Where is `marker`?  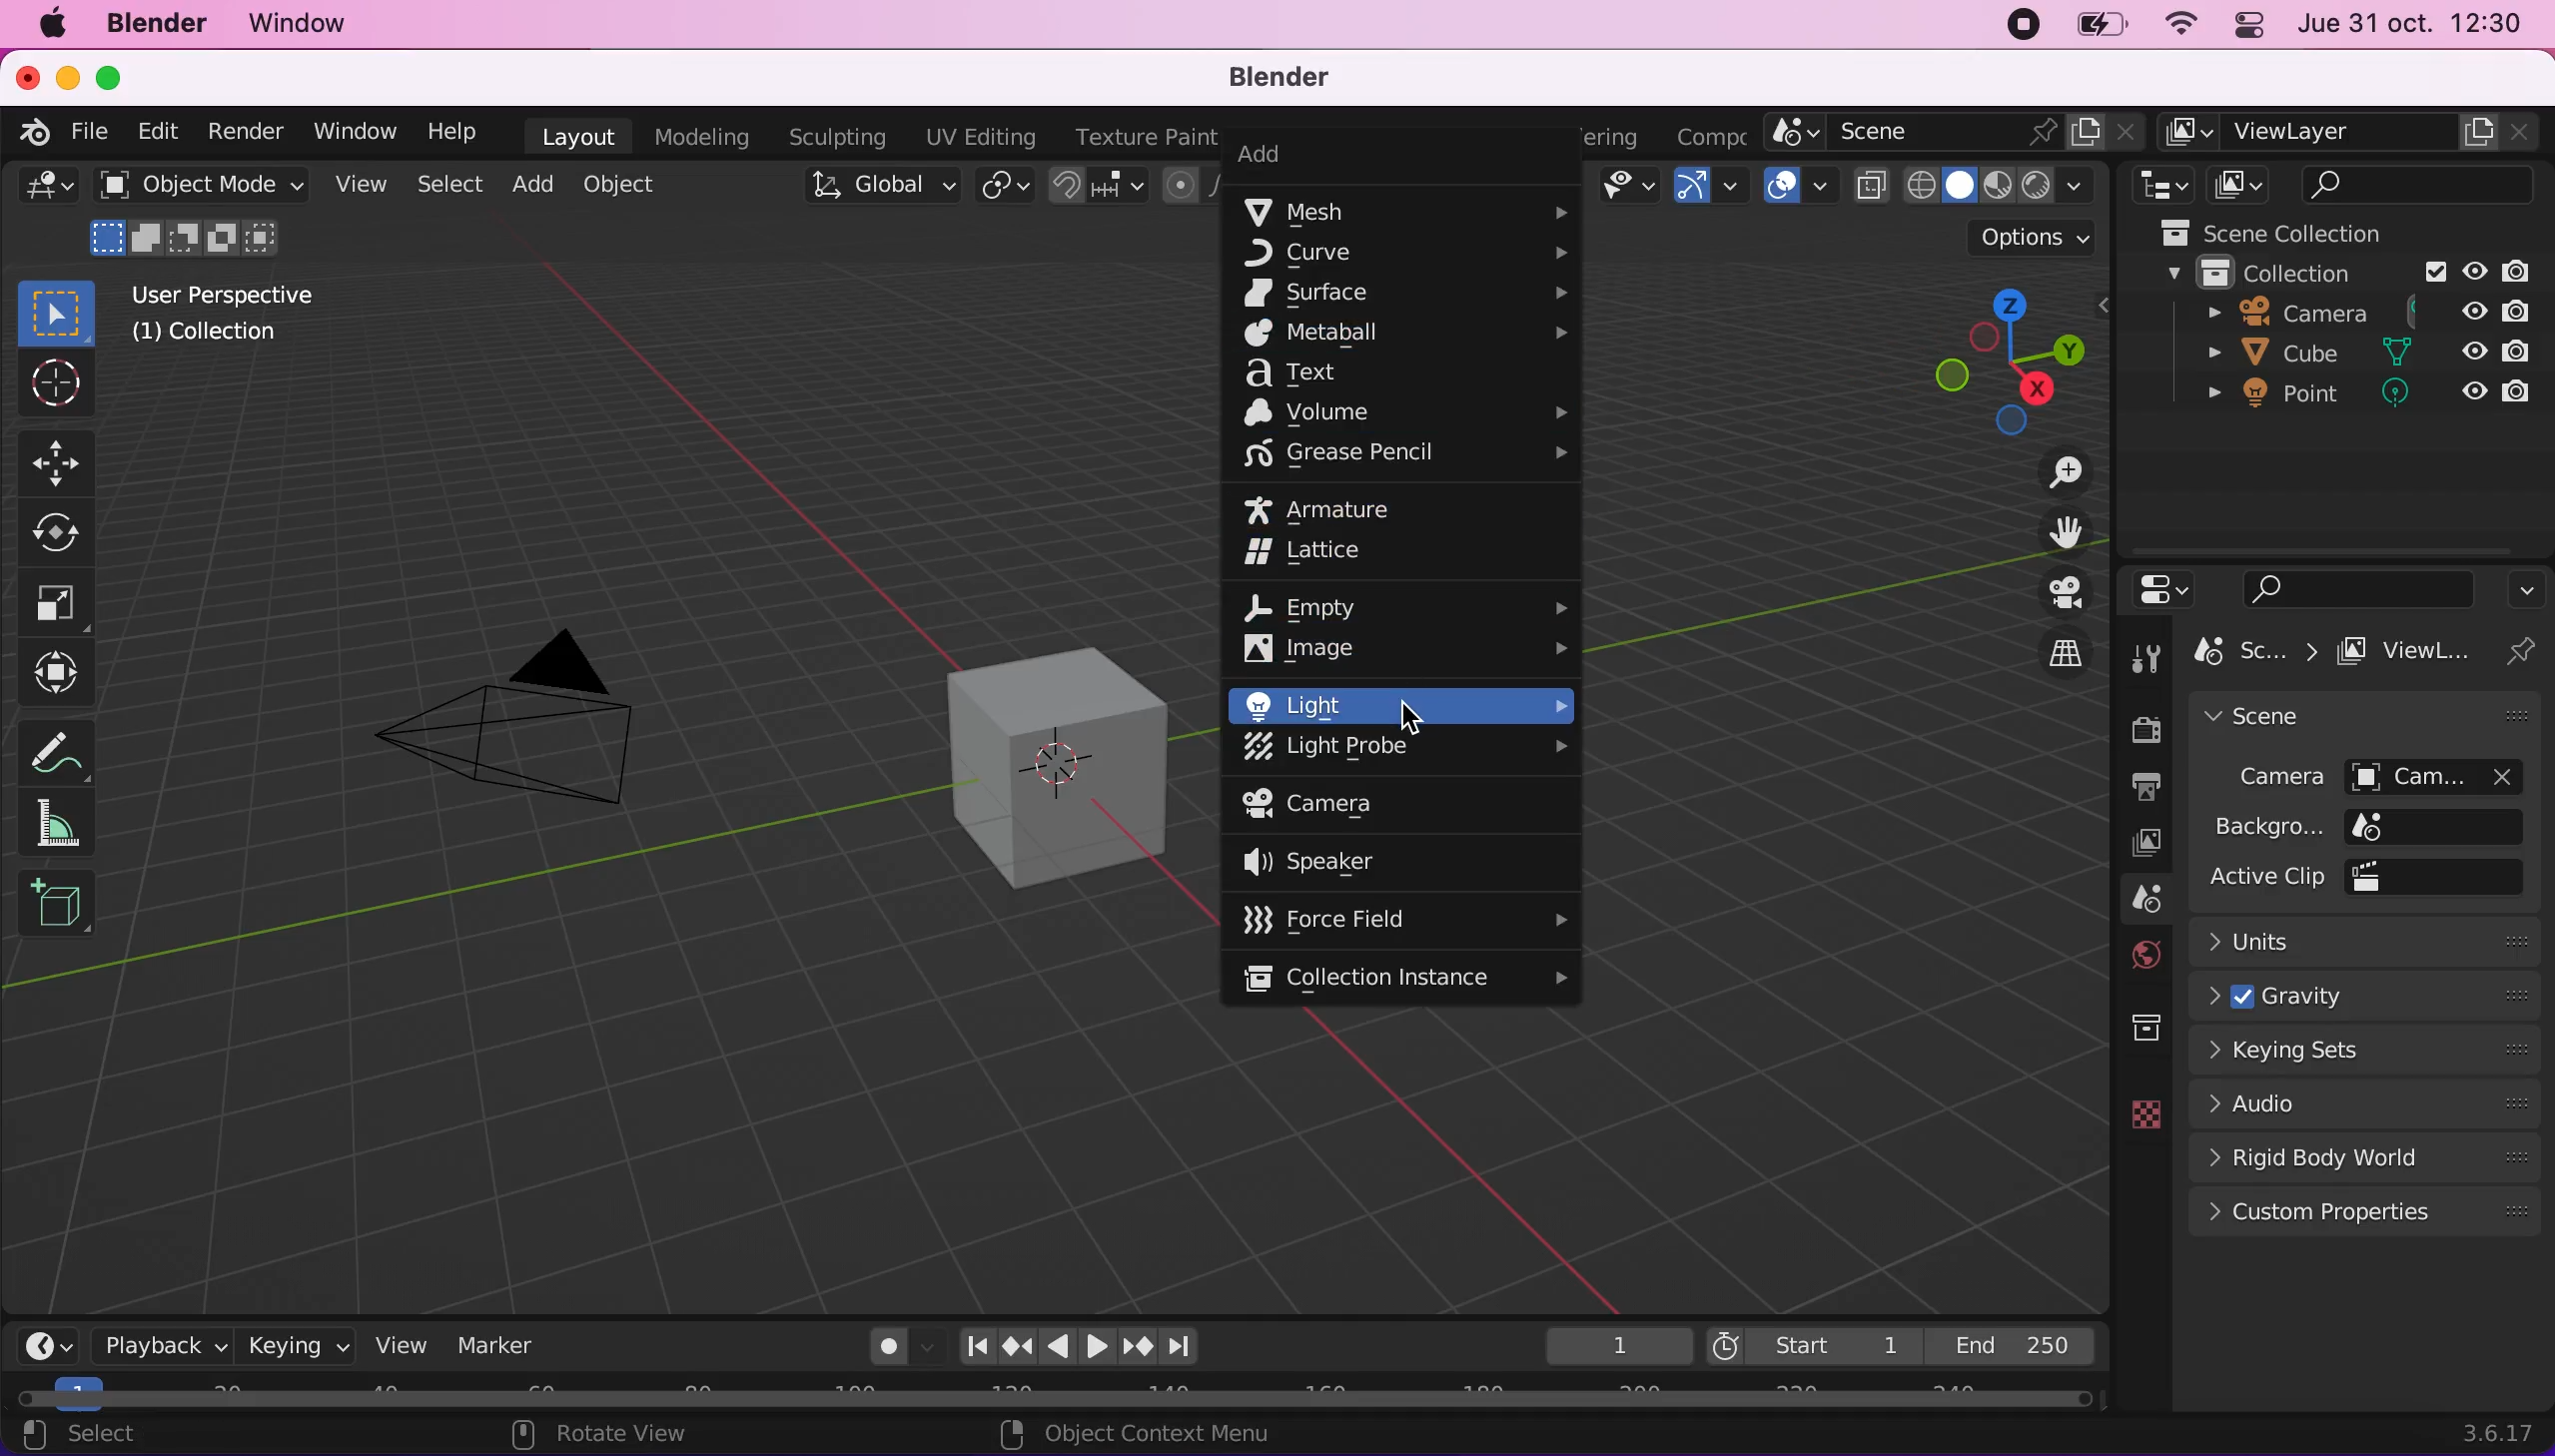 marker is located at coordinates (506, 1345).